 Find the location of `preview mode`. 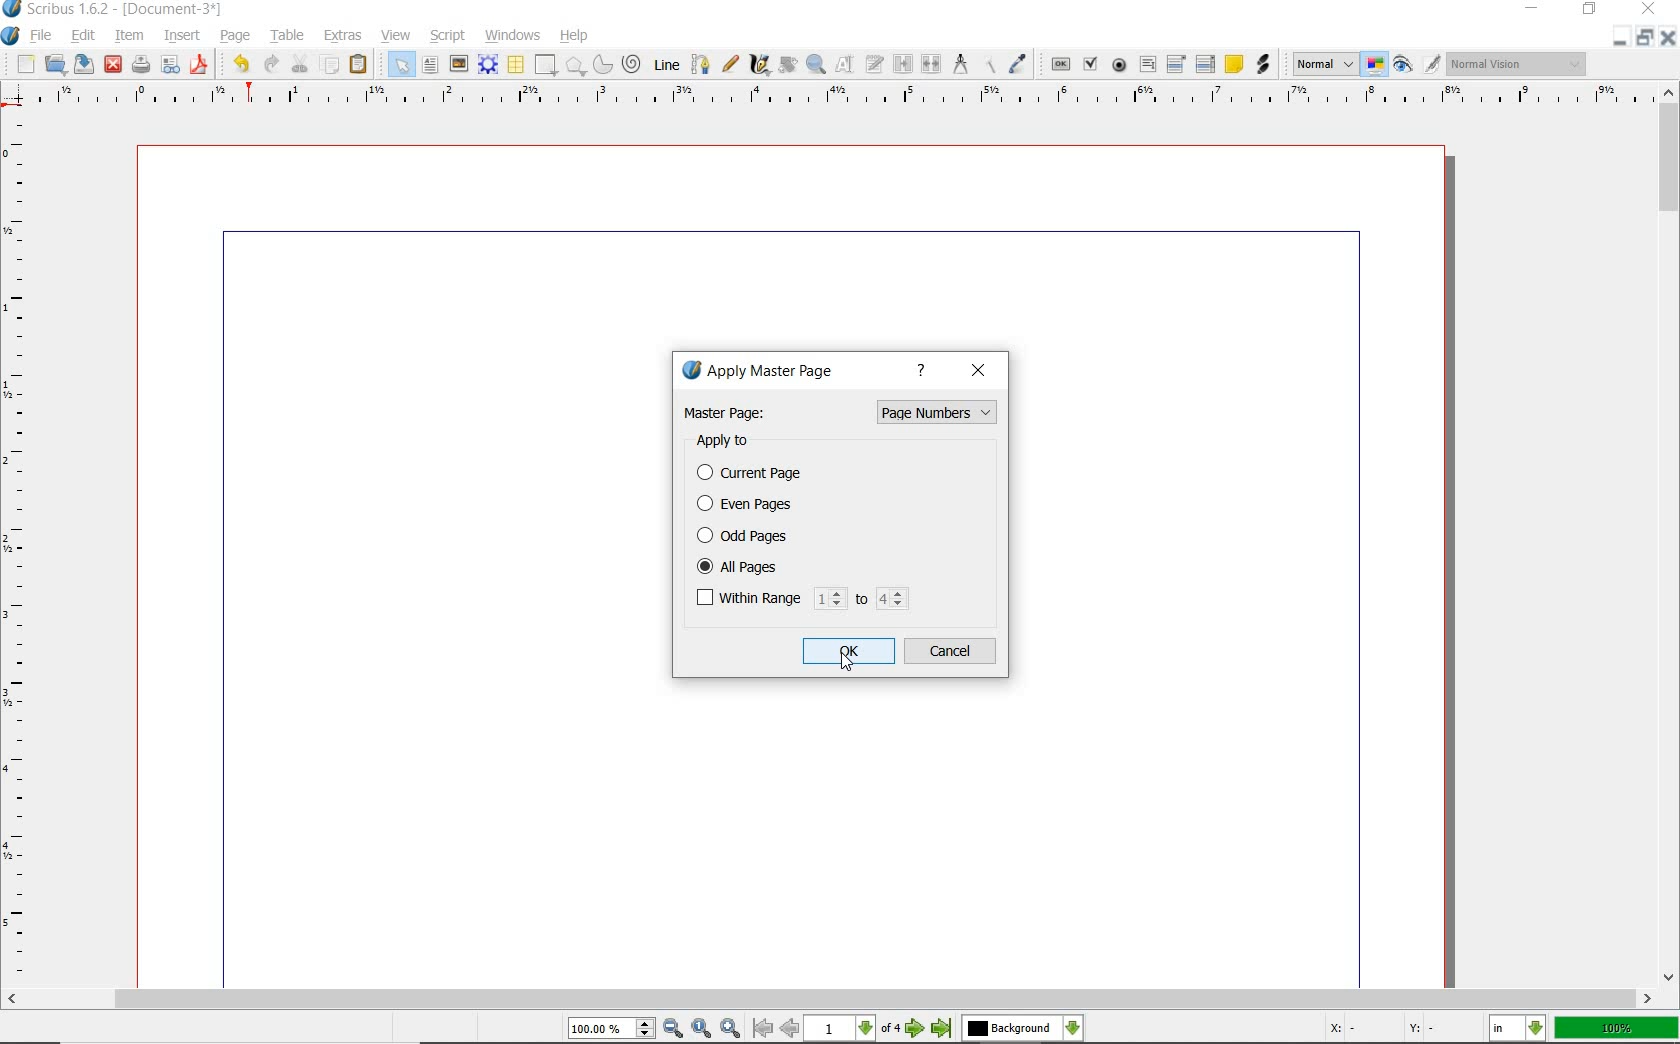

preview mode is located at coordinates (1405, 64).